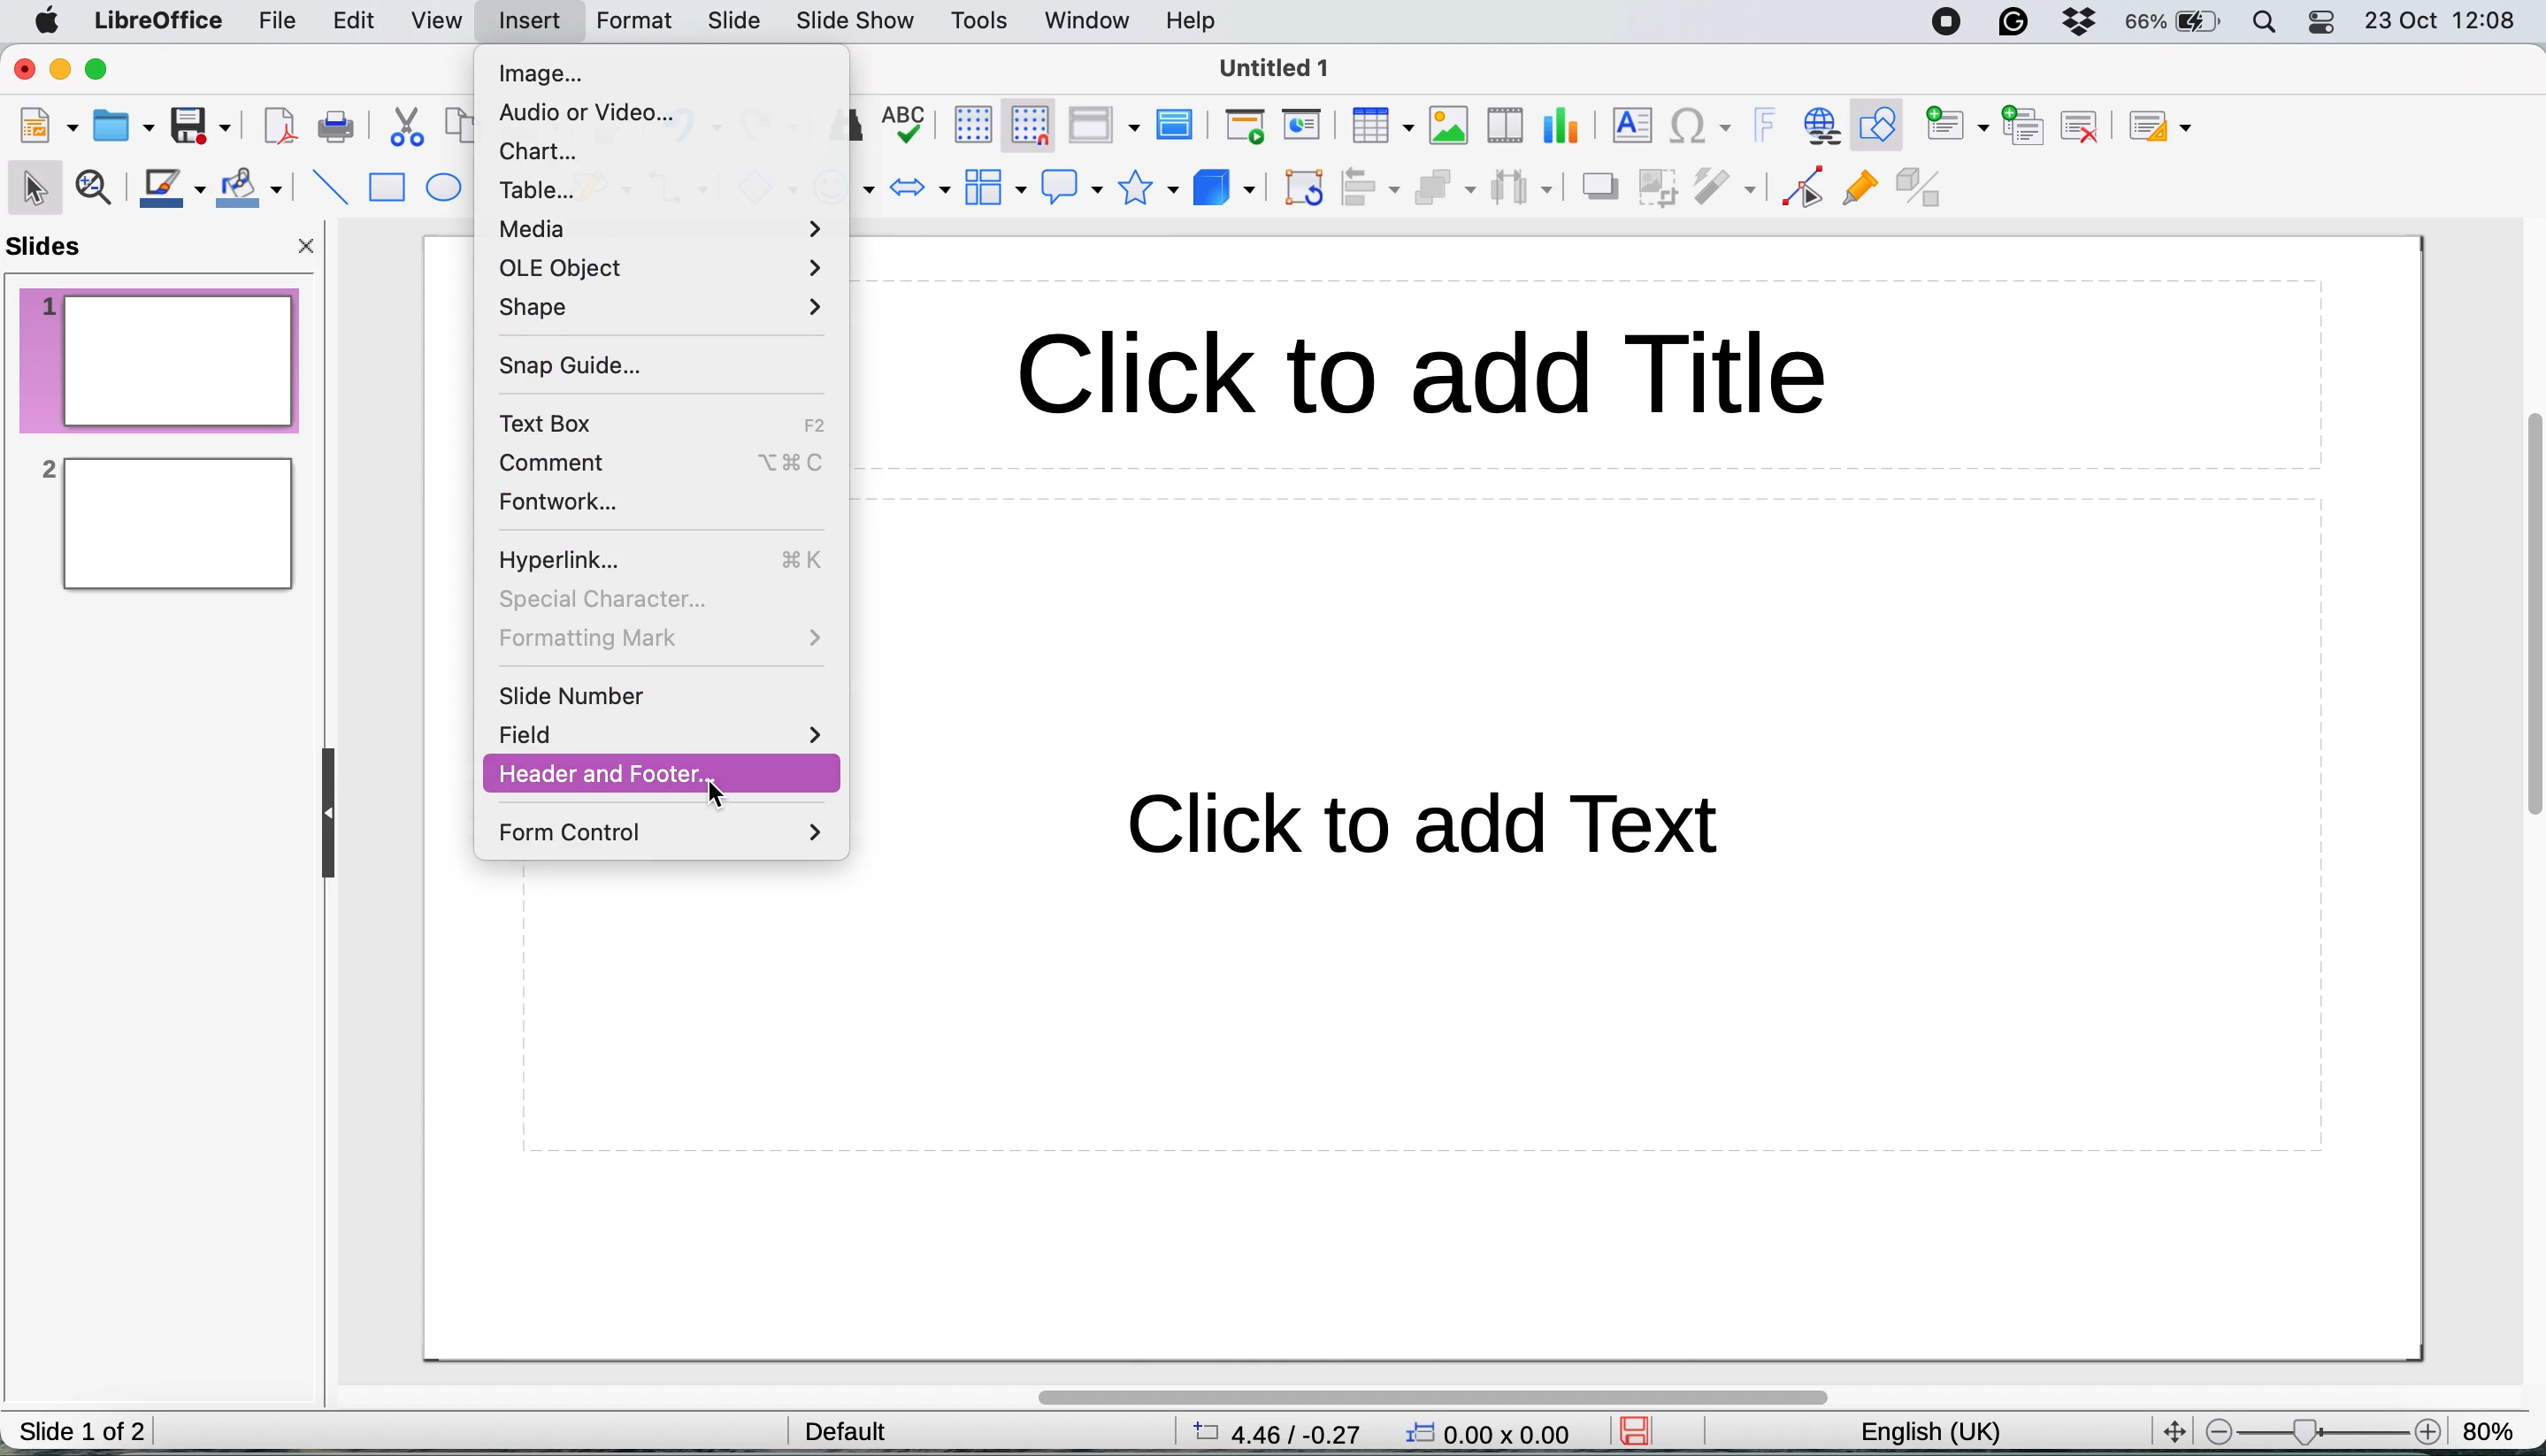  Describe the element at coordinates (1702, 127) in the screenshot. I see `insert special character` at that location.